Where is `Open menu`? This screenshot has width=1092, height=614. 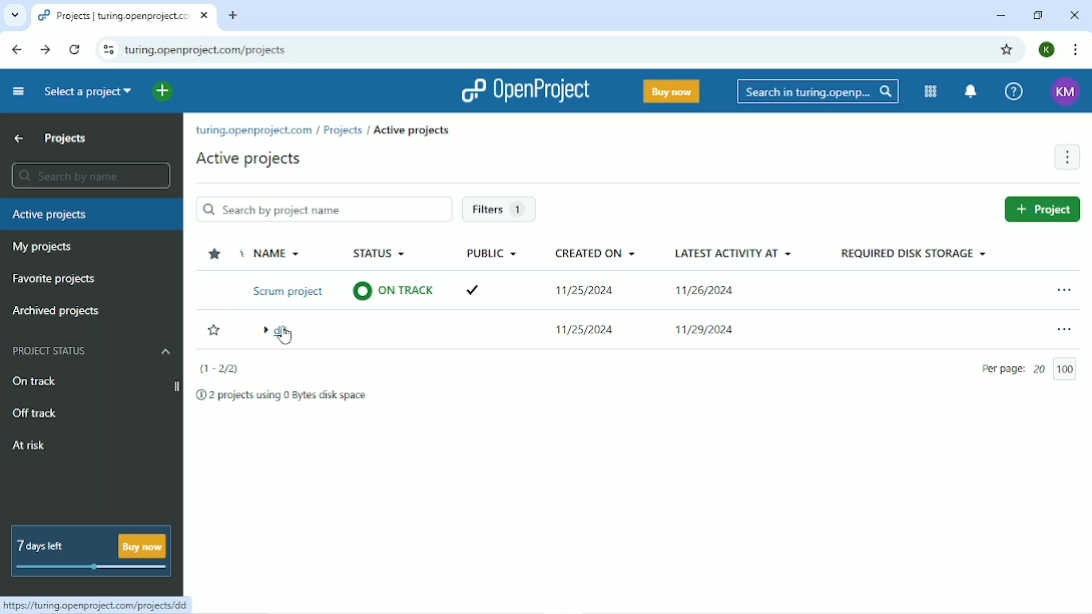 Open menu is located at coordinates (1059, 329).